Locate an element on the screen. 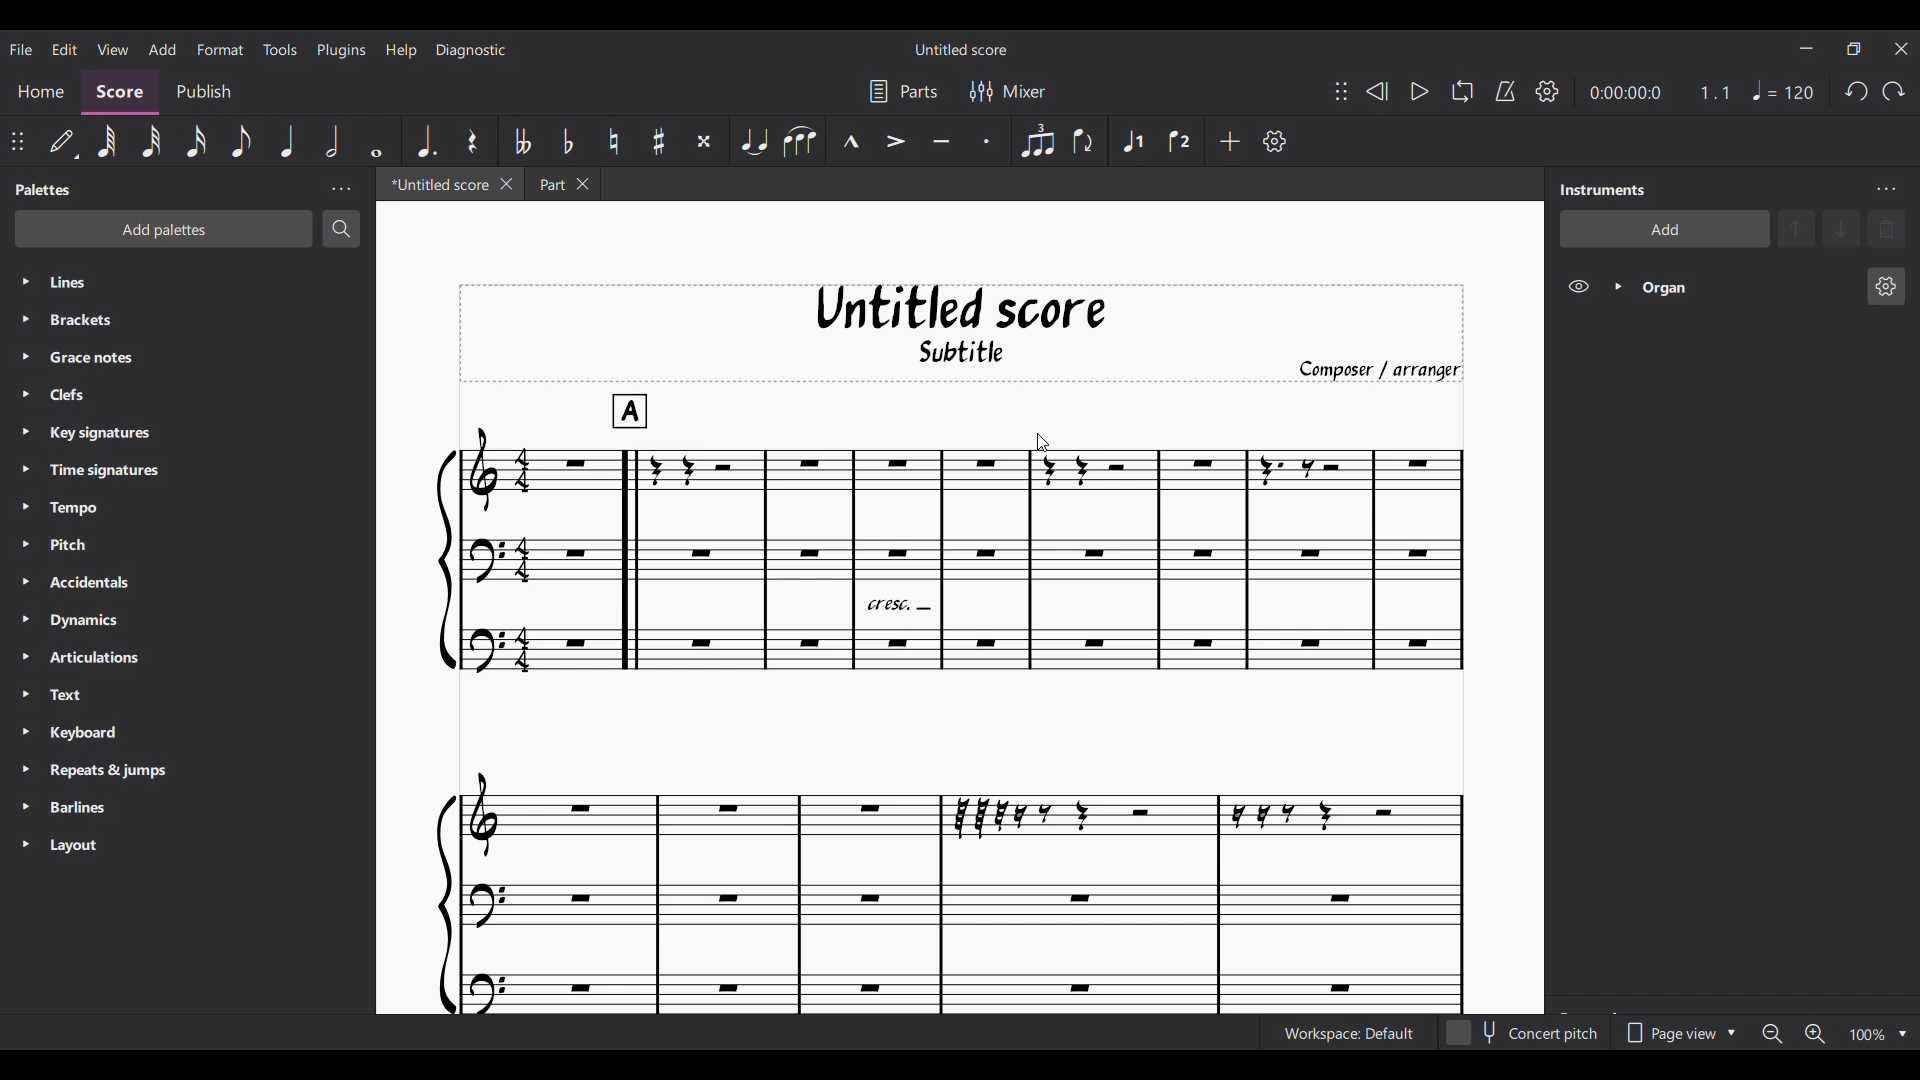 The image size is (1920, 1080). Tenuto is located at coordinates (942, 142).